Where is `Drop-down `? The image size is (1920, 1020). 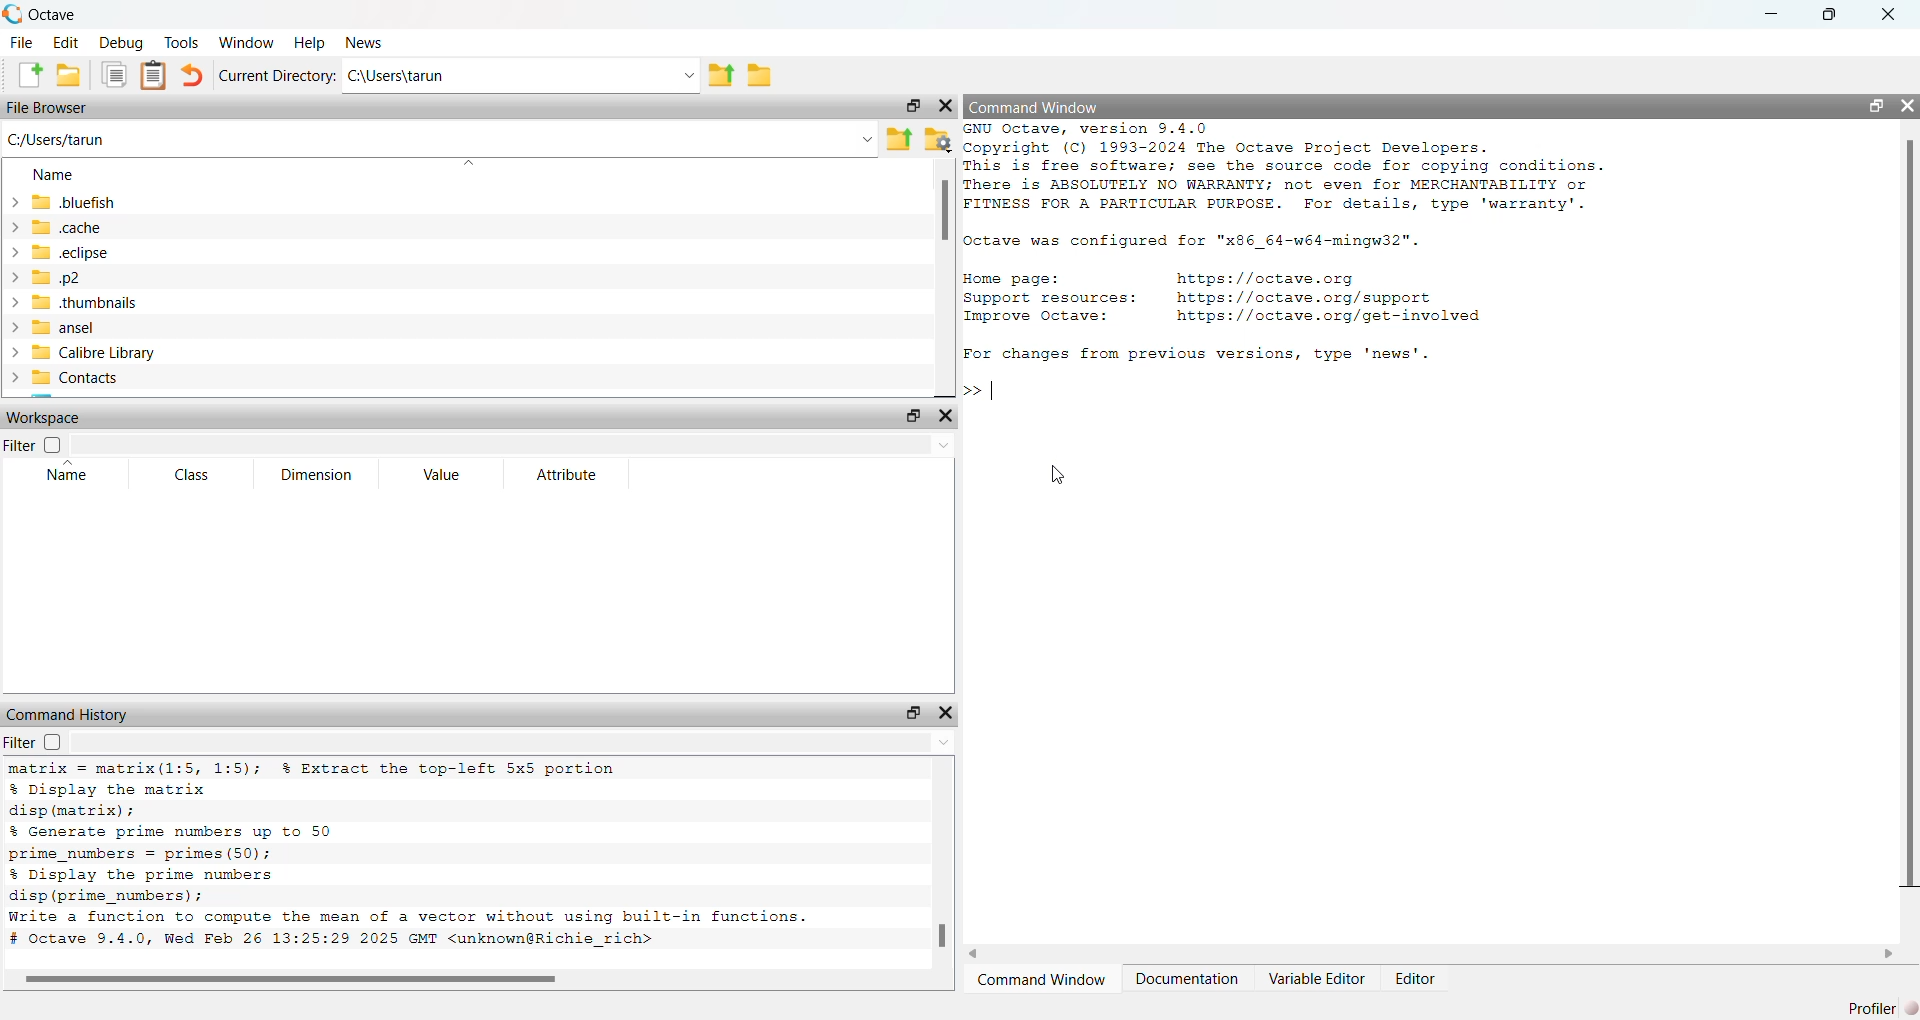
Drop-down  is located at coordinates (945, 447).